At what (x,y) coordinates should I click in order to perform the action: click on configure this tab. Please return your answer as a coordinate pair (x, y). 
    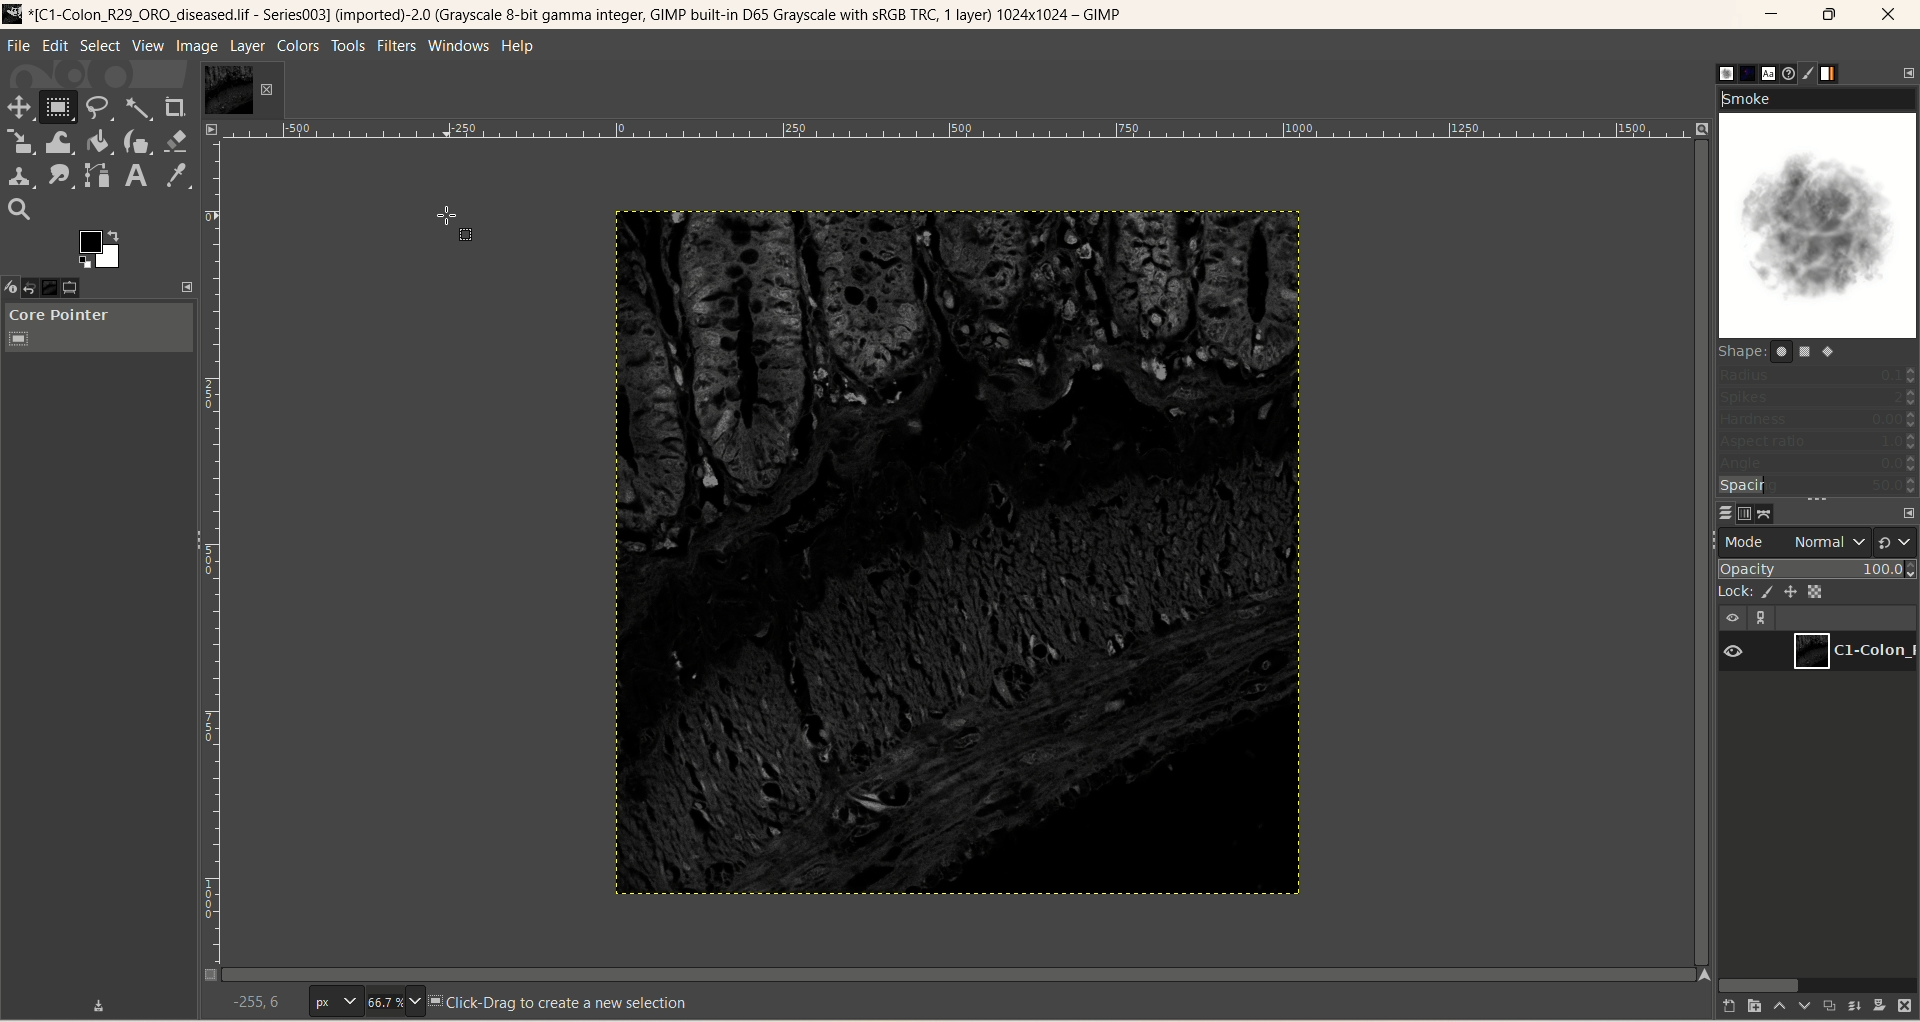
    Looking at the image, I should click on (1906, 72).